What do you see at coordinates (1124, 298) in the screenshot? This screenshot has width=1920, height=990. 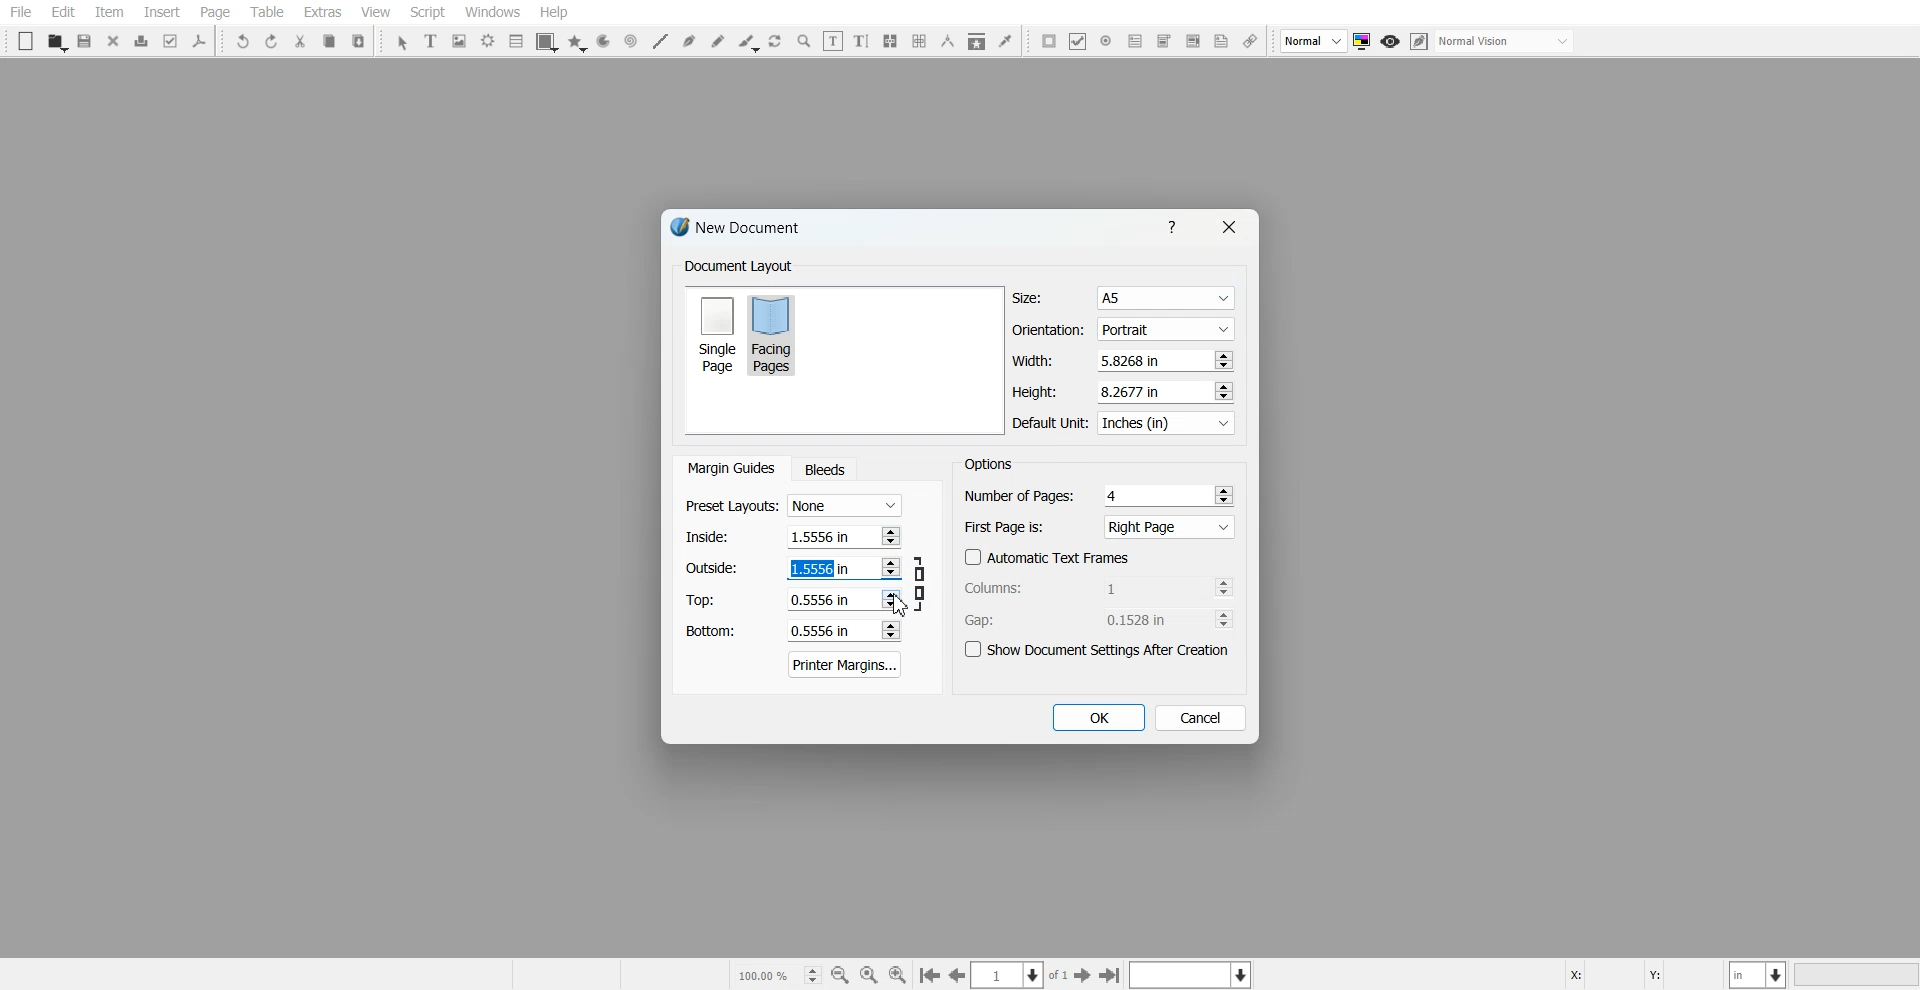 I see `Size` at bounding box center [1124, 298].